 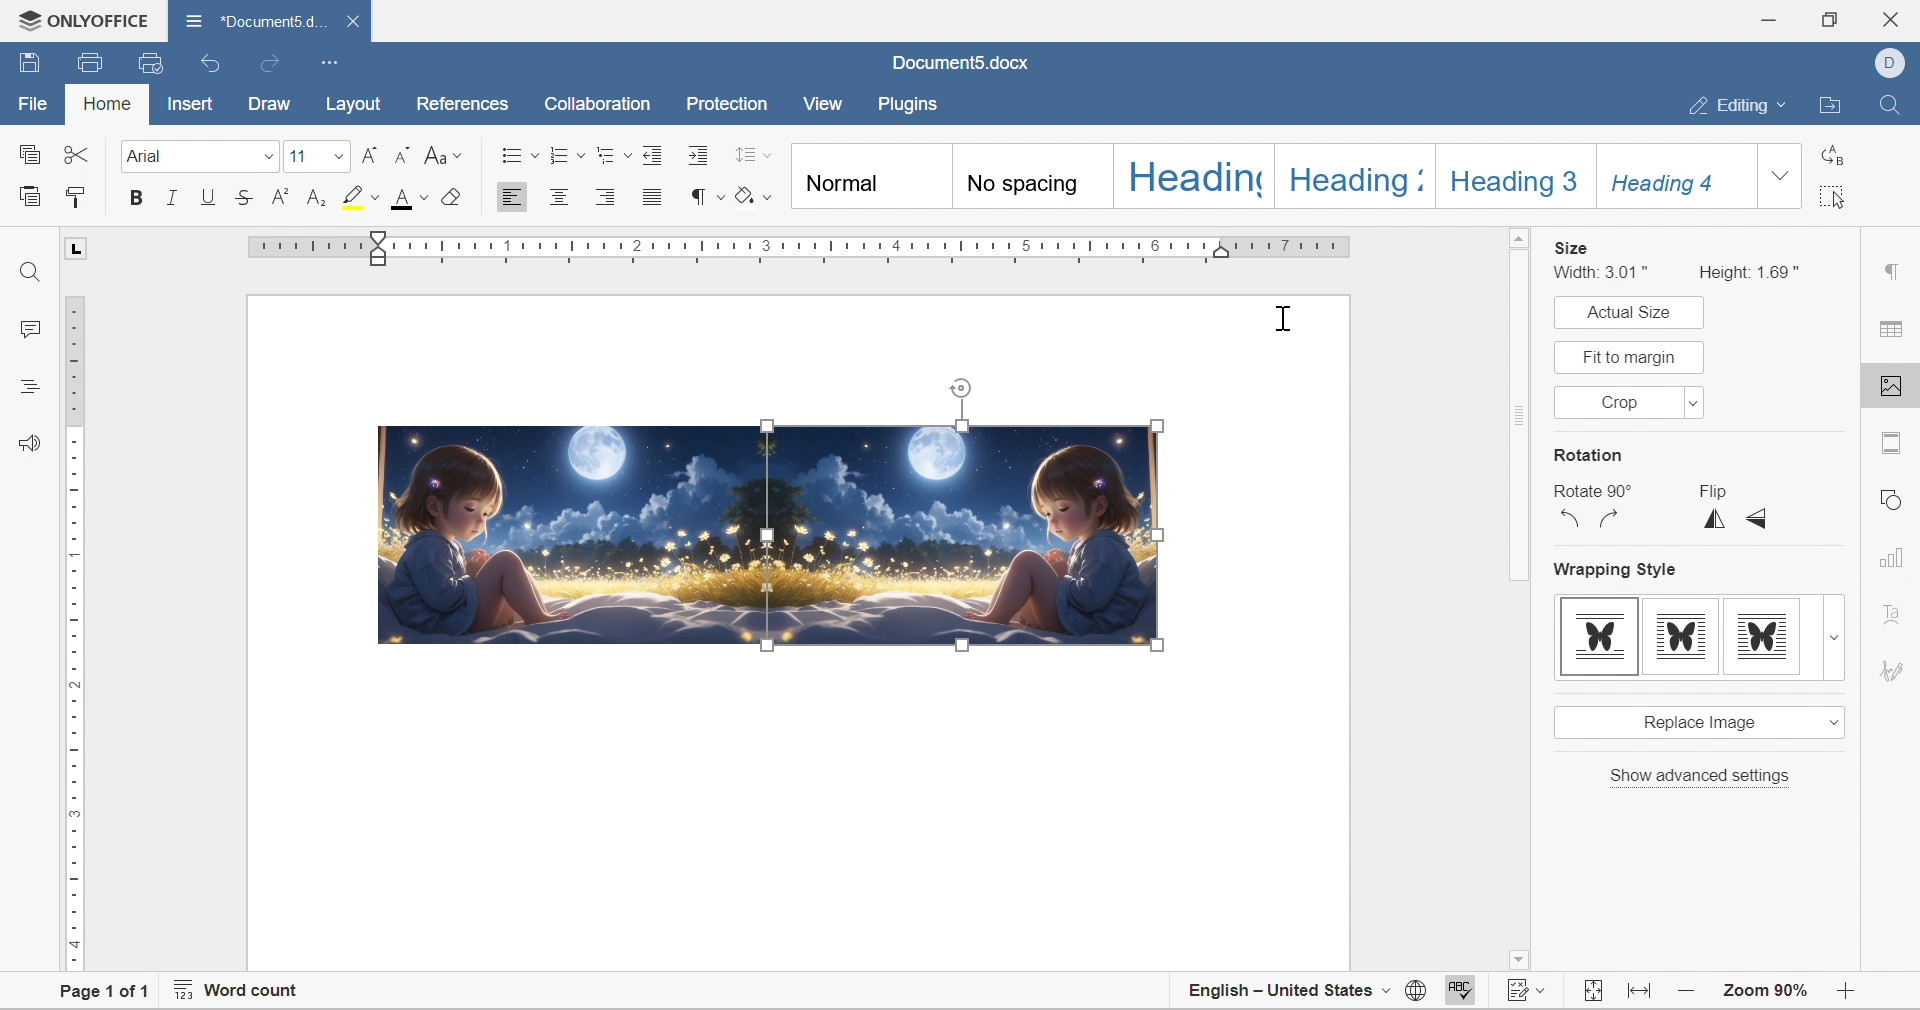 I want to click on track changes, so click(x=1529, y=985).